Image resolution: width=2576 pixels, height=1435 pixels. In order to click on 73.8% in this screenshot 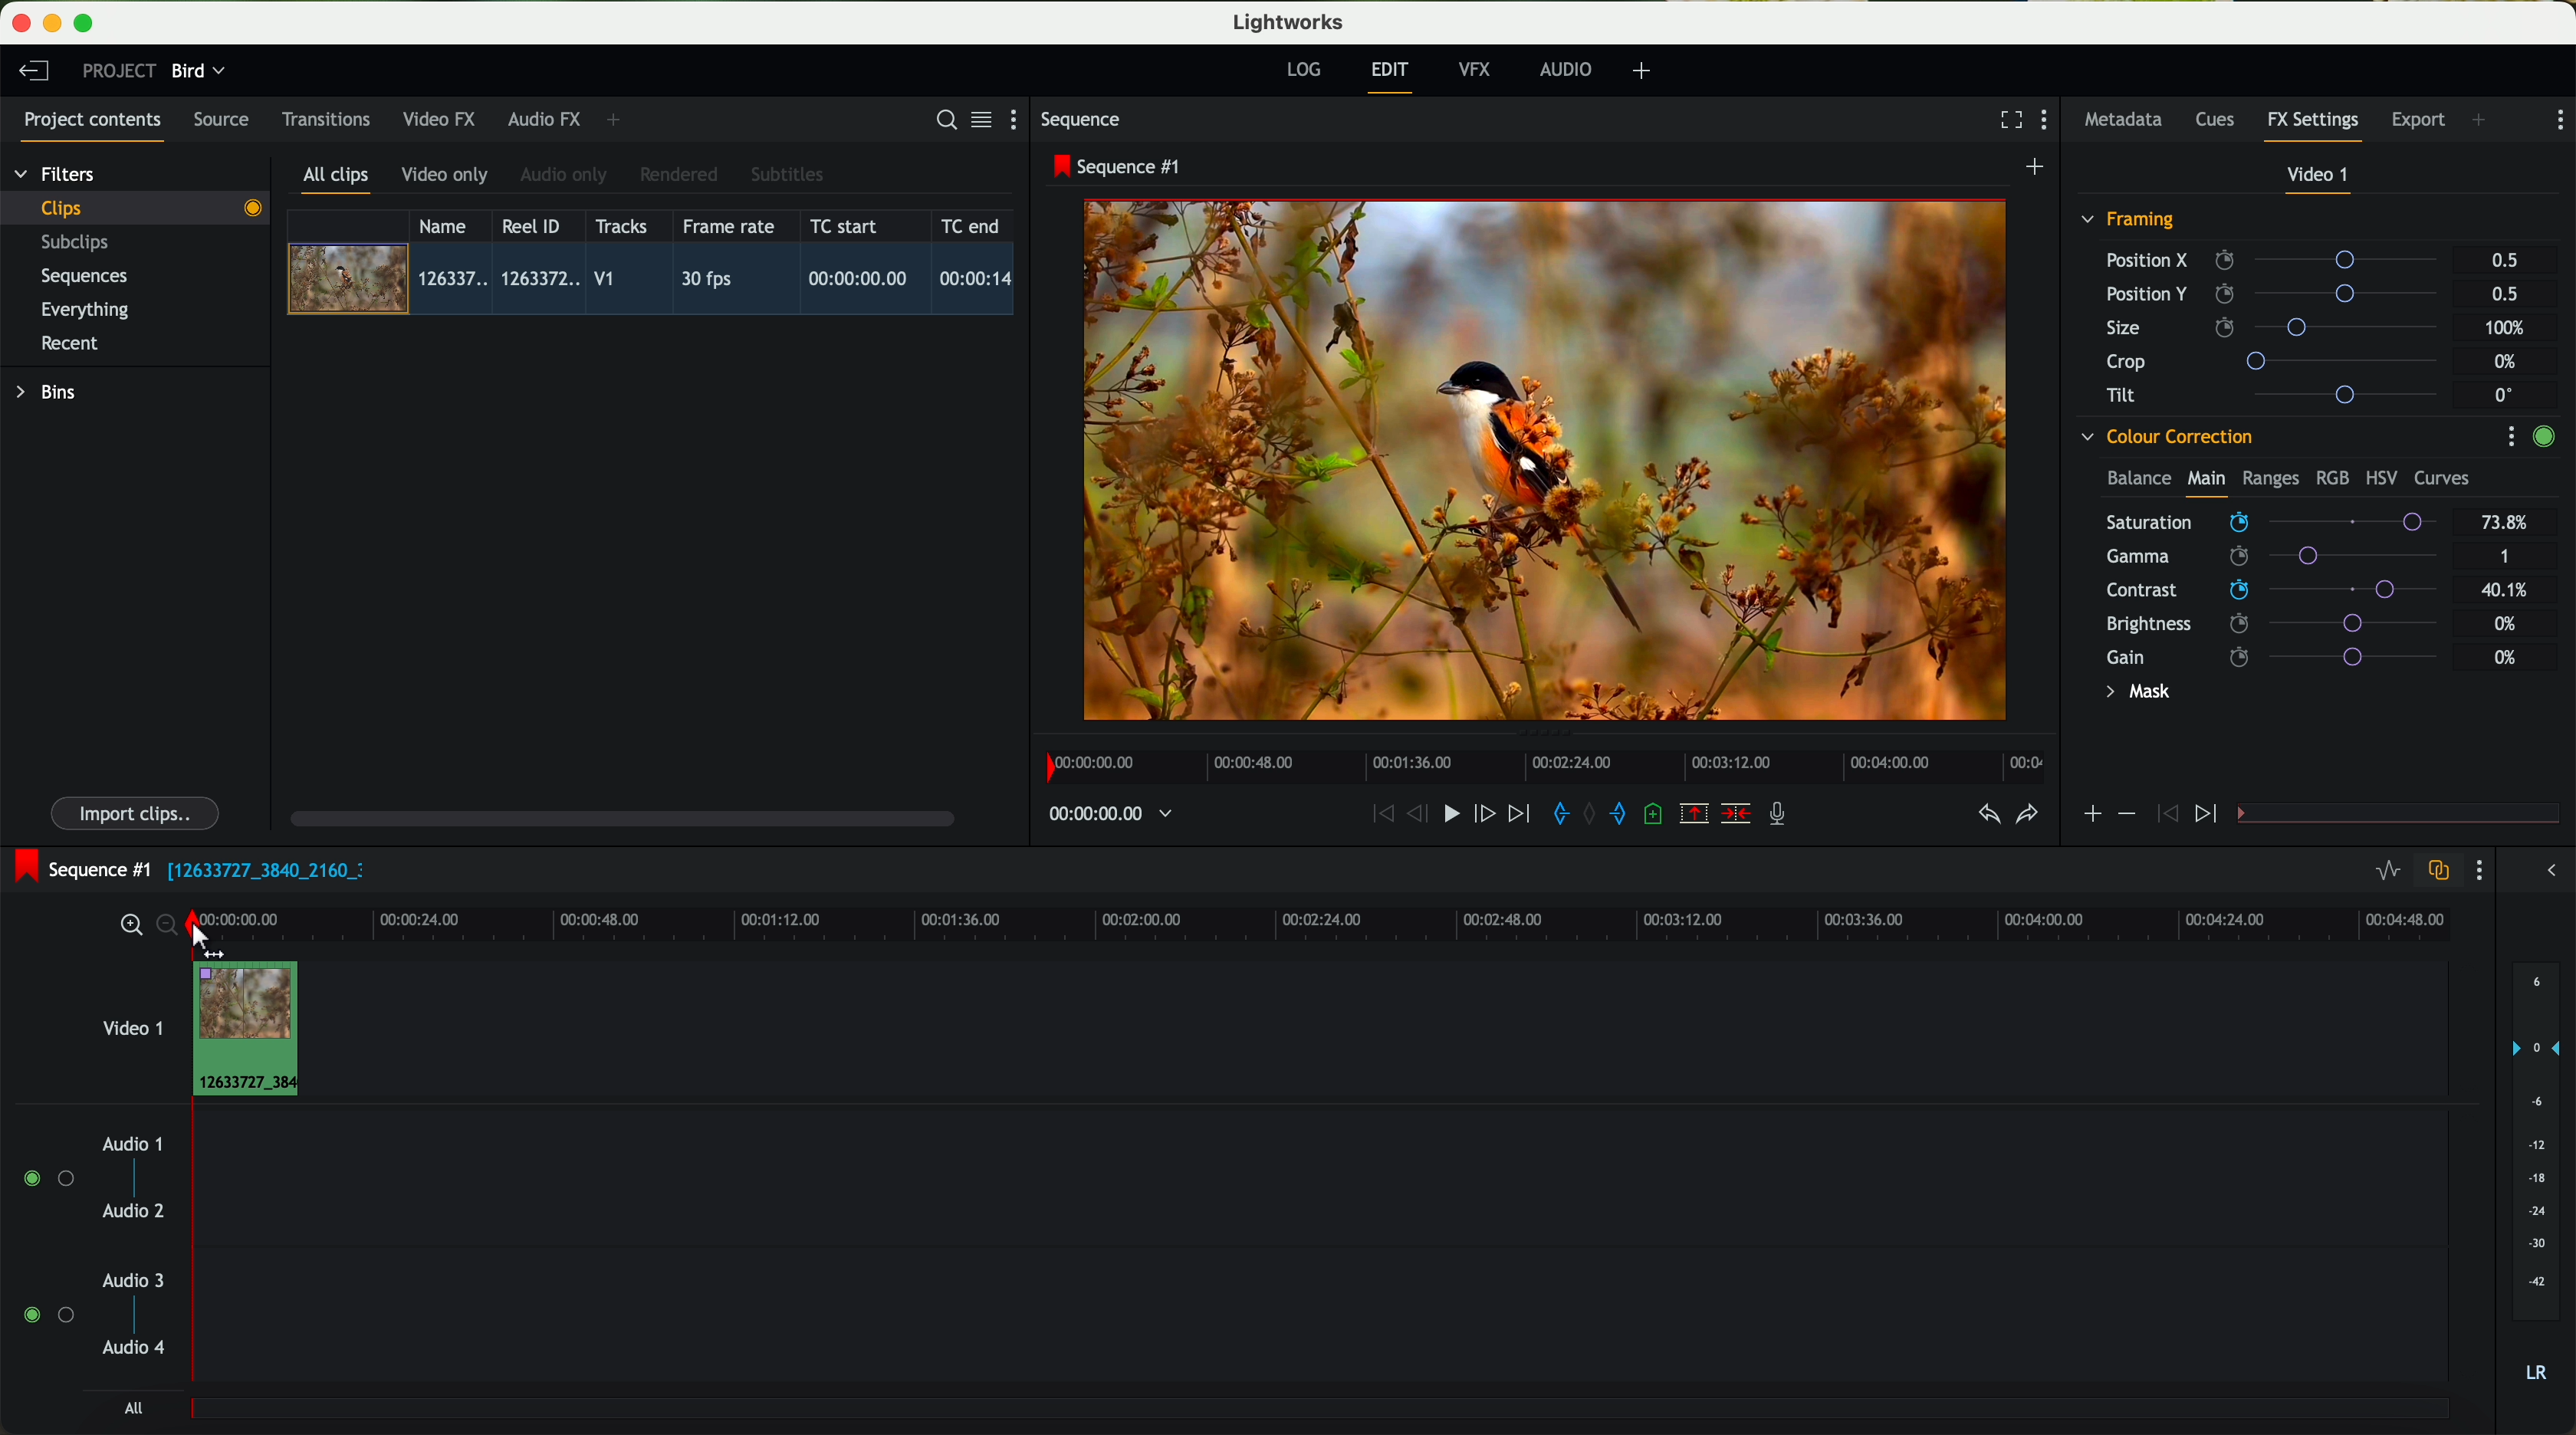, I will do `click(2506, 523)`.